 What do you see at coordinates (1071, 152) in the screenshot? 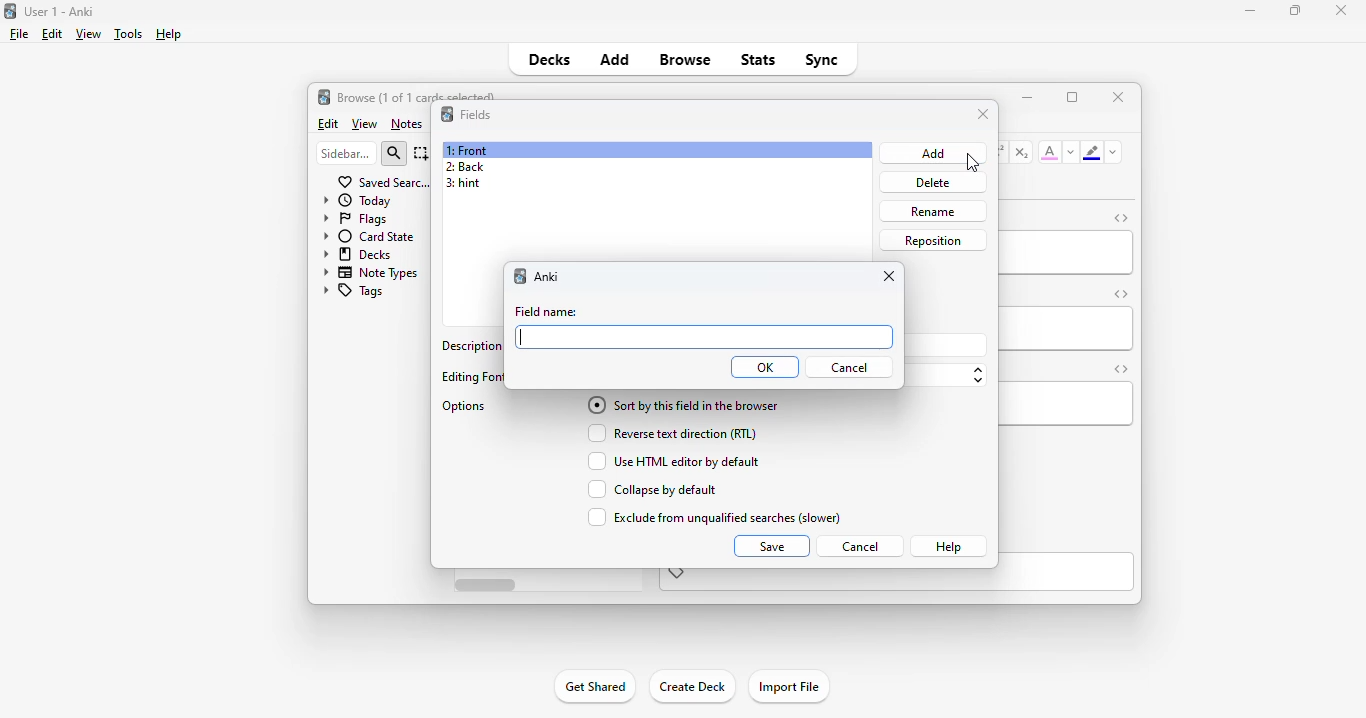
I see `change color` at bounding box center [1071, 152].